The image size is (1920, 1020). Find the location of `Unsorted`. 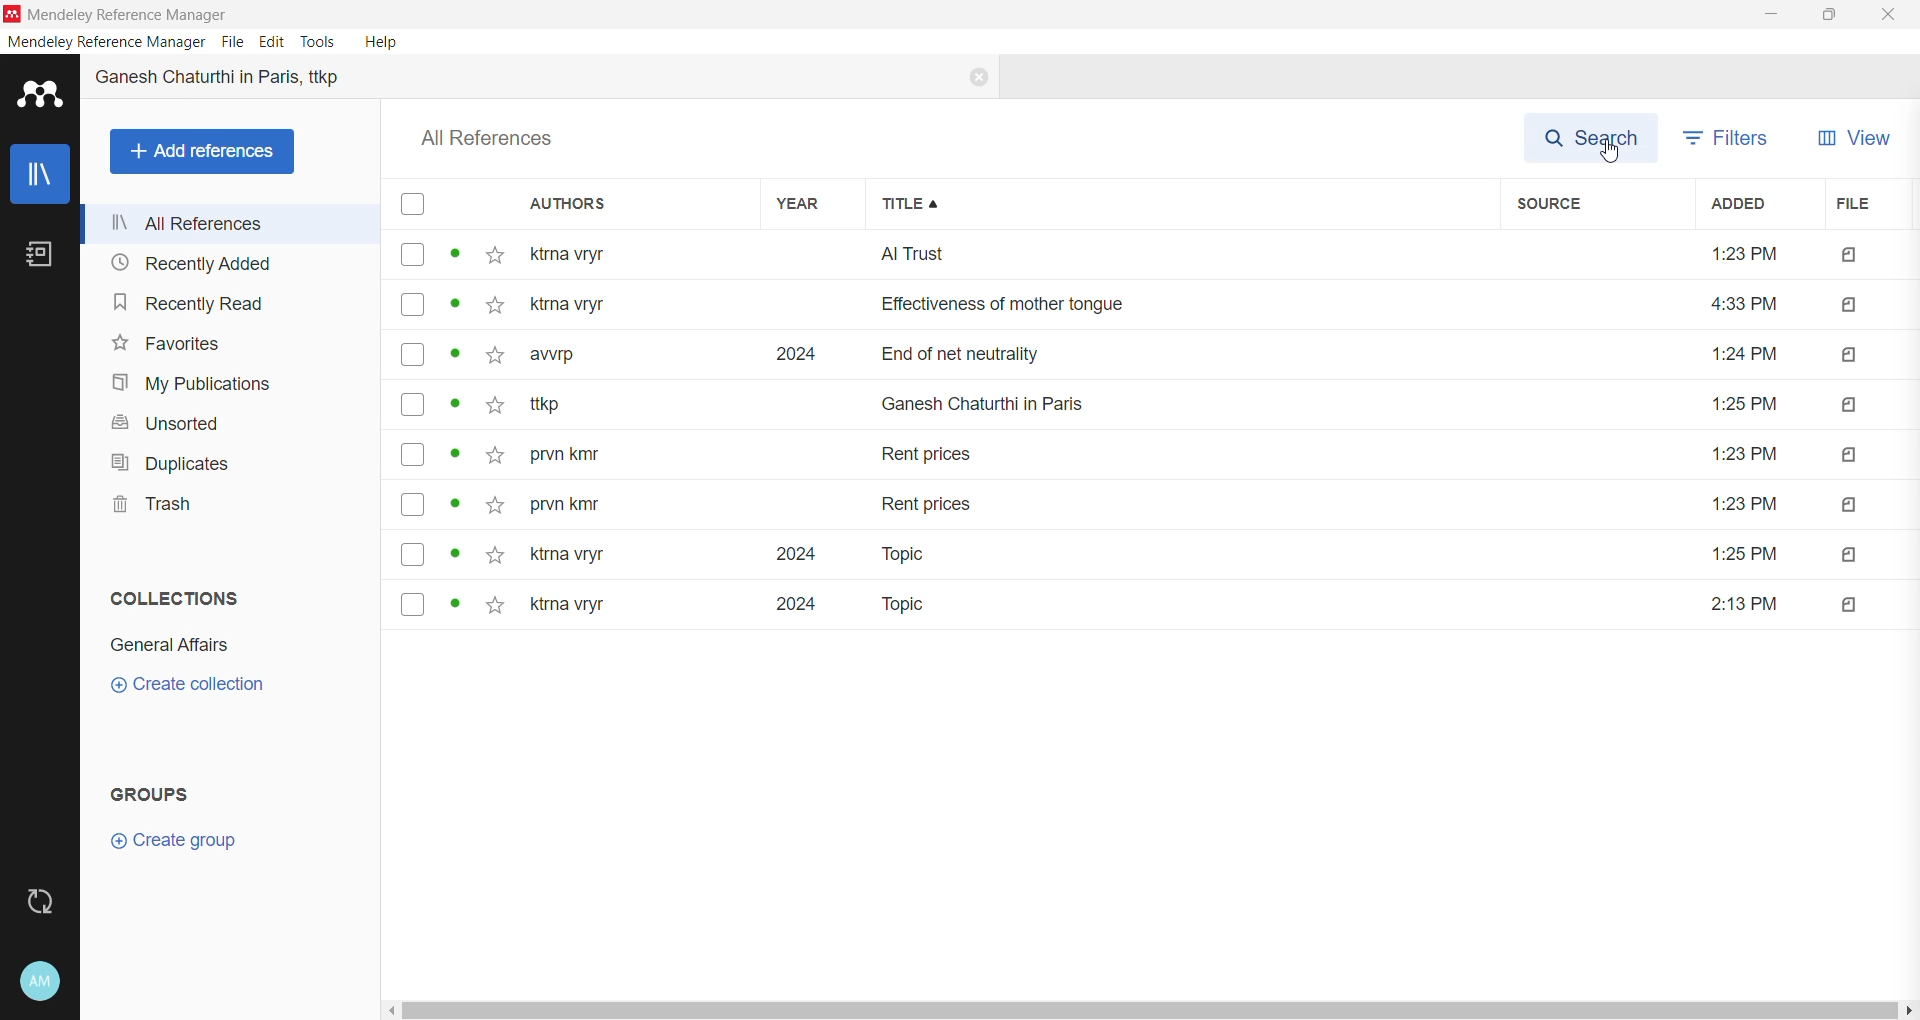

Unsorted is located at coordinates (163, 424).